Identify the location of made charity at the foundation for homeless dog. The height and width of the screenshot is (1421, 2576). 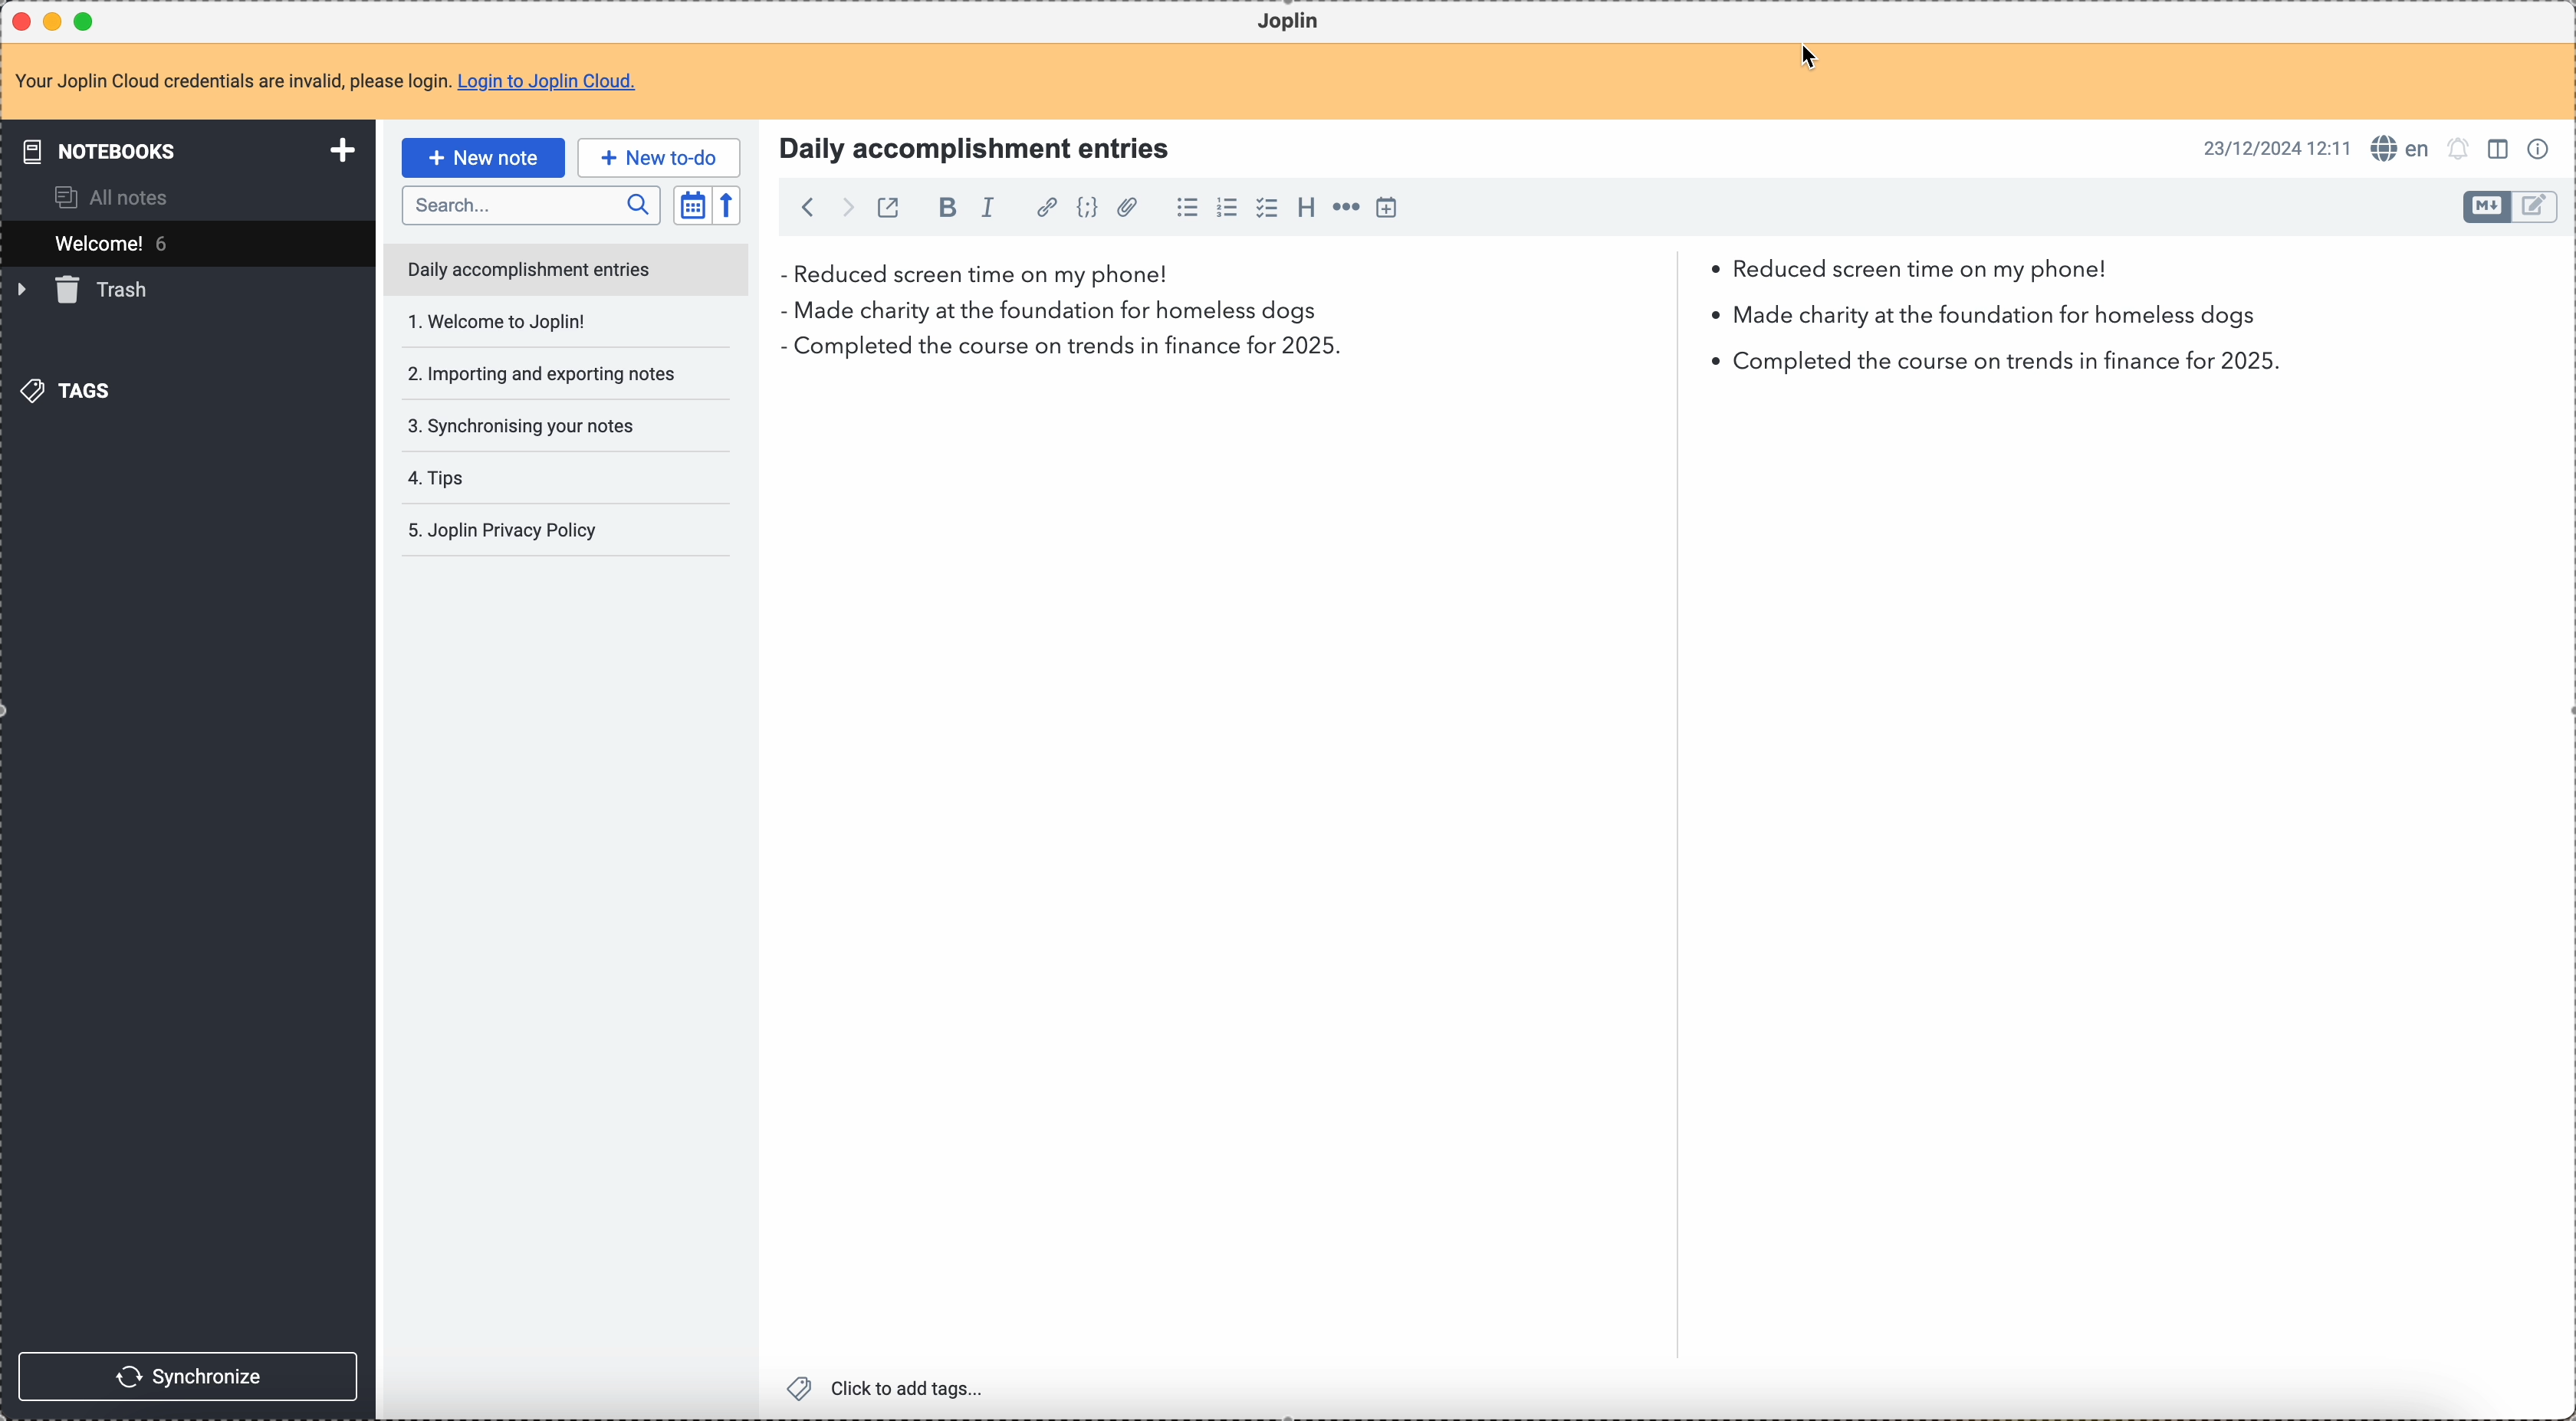
(1536, 315).